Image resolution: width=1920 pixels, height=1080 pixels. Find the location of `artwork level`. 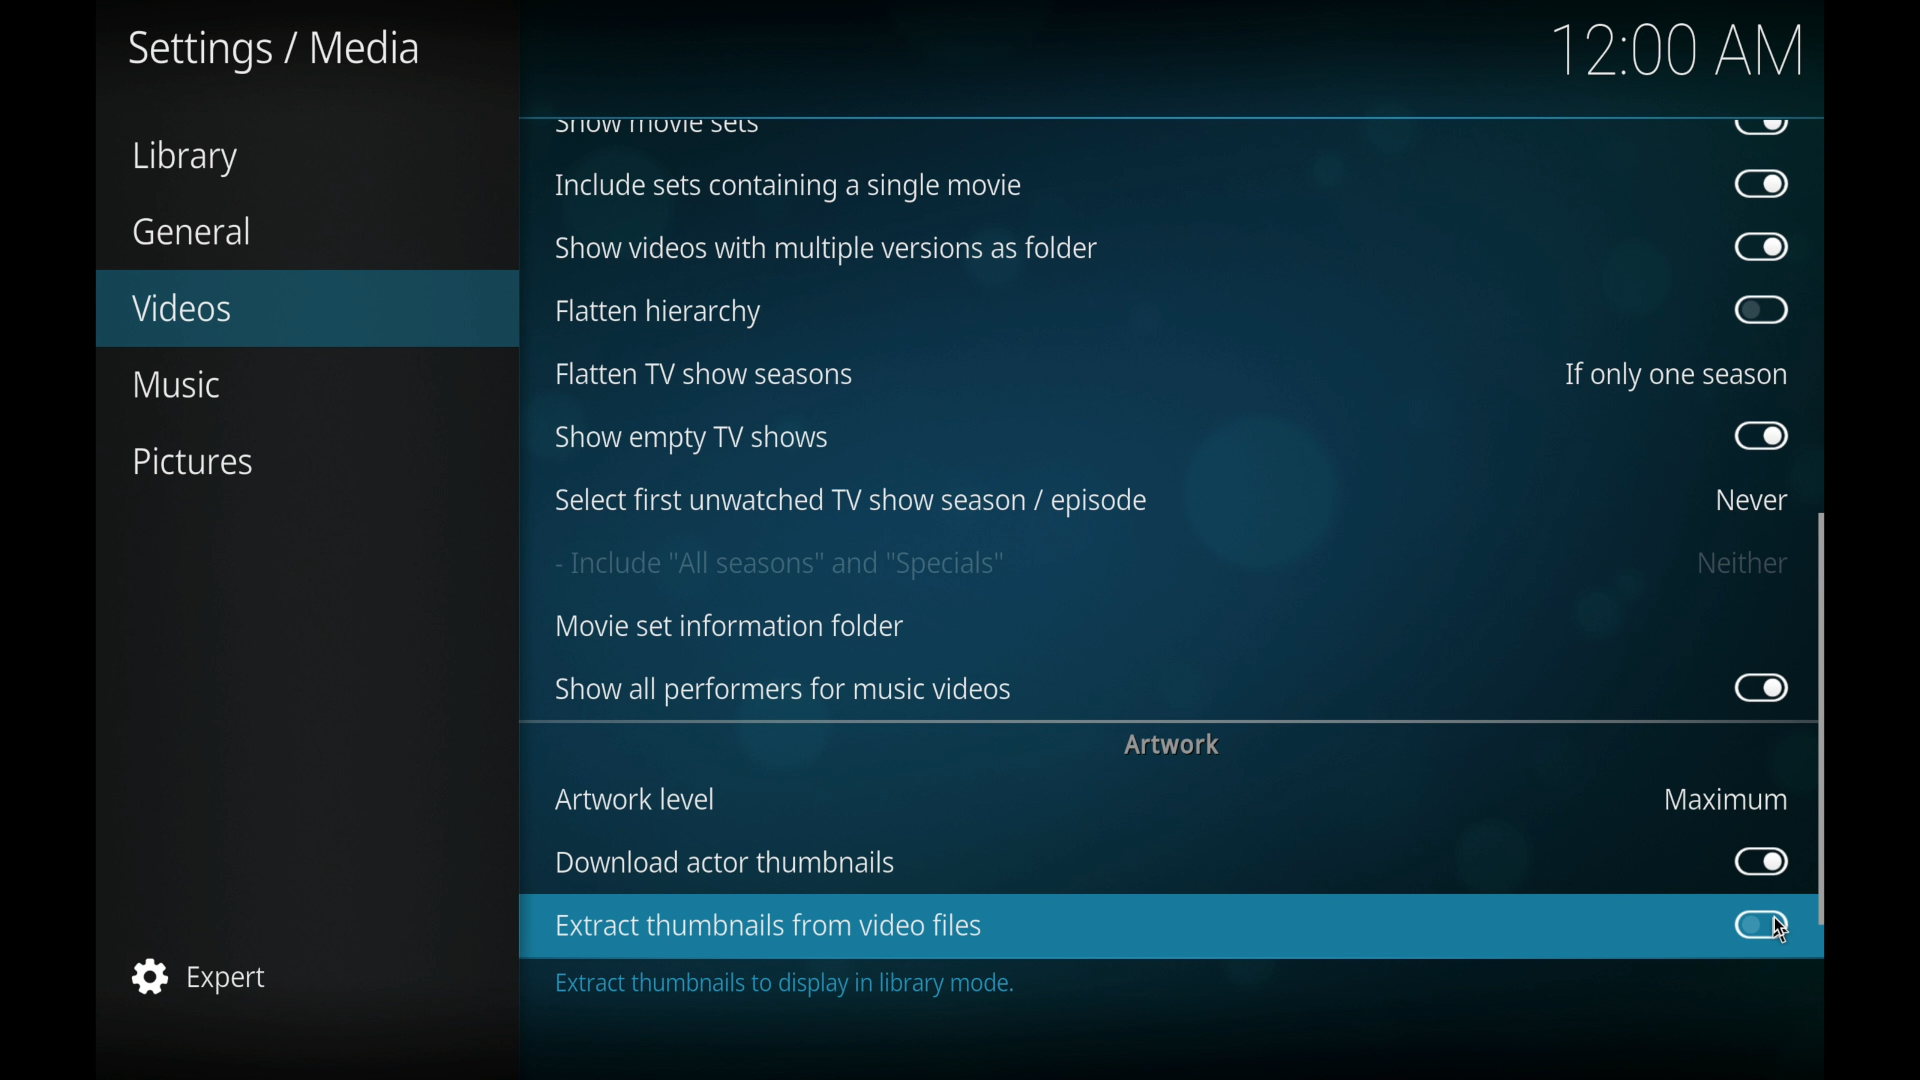

artwork level is located at coordinates (634, 799).